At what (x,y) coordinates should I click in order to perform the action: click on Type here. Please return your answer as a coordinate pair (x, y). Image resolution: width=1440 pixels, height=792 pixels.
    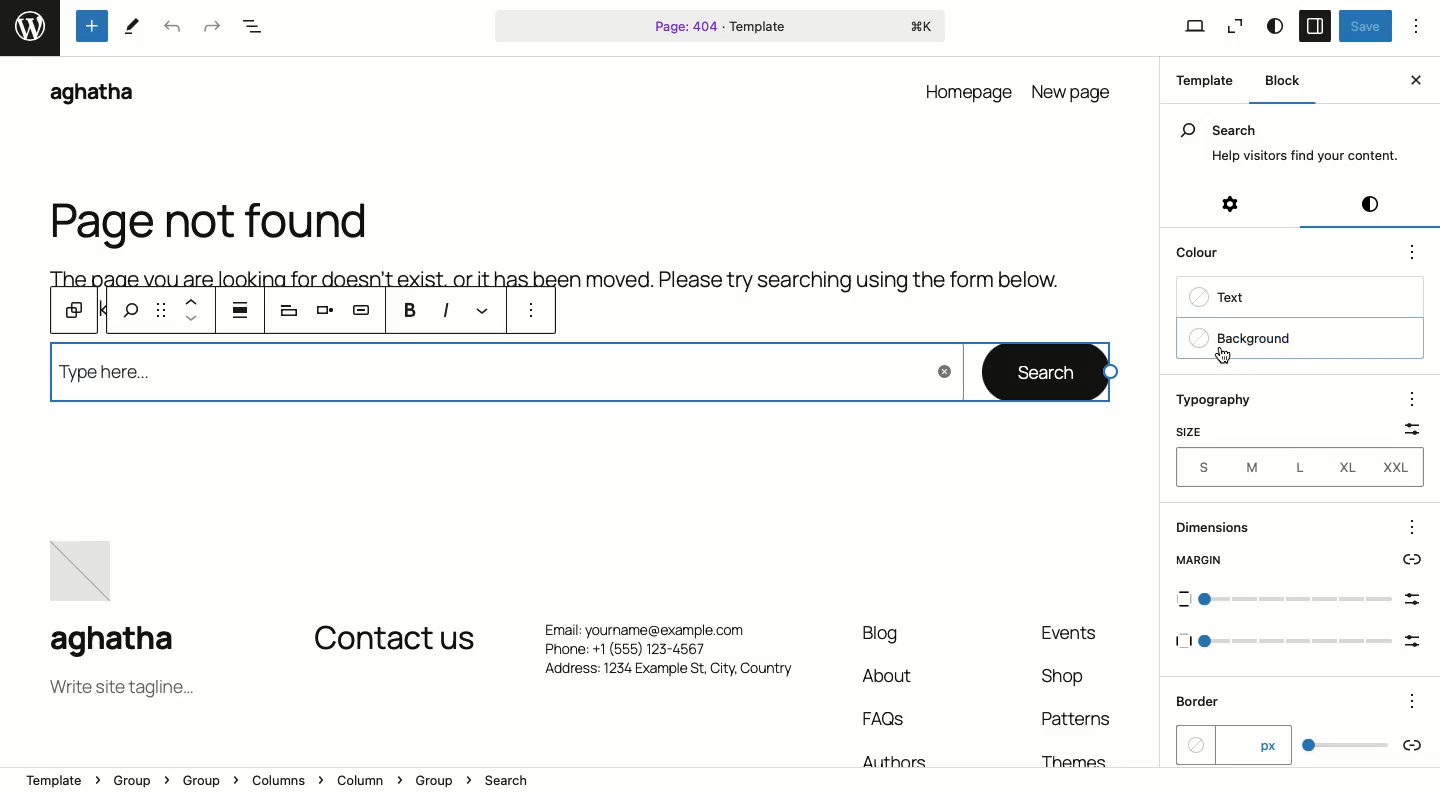
    Looking at the image, I should click on (506, 370).